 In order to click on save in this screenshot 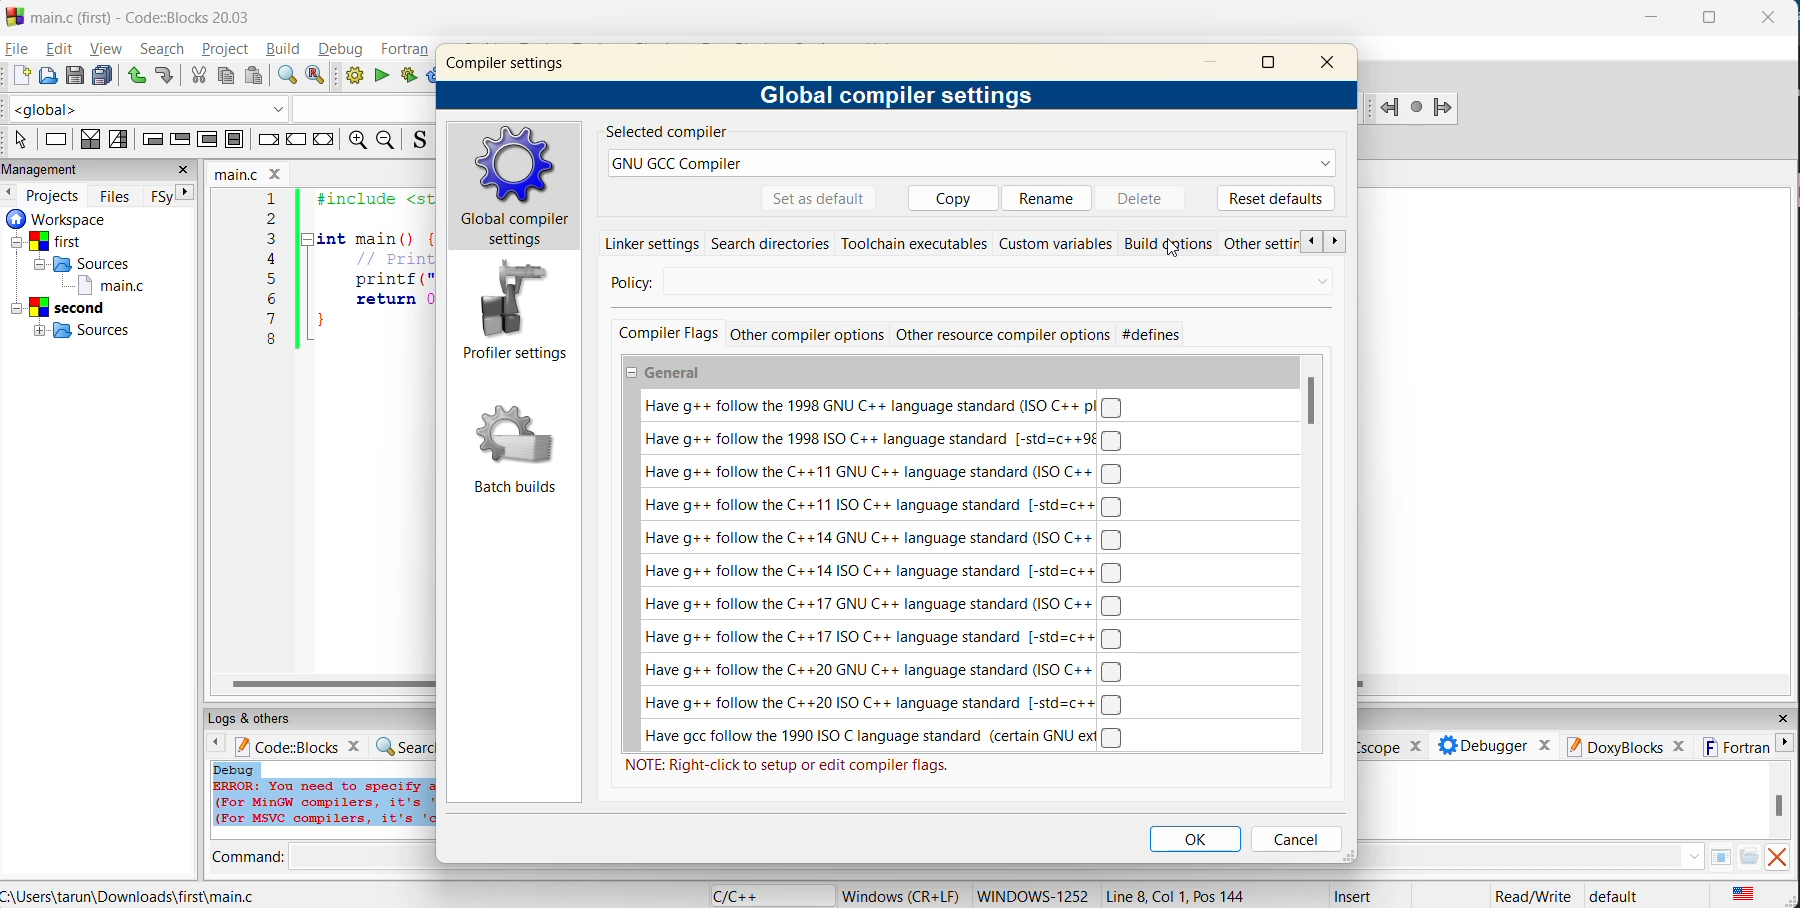, I will do `click(75, 76)`.